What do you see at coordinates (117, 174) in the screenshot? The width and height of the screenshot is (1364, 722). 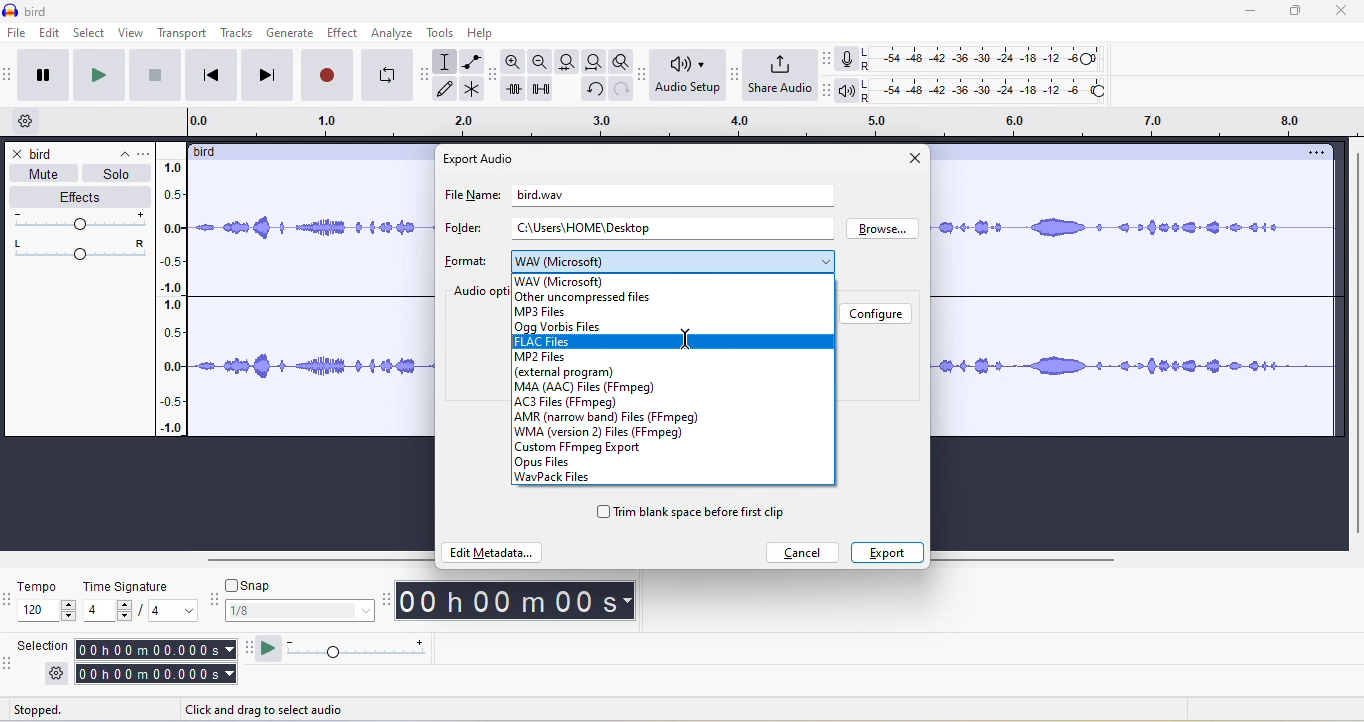 I see `solo` at bounding box center [117, 174].